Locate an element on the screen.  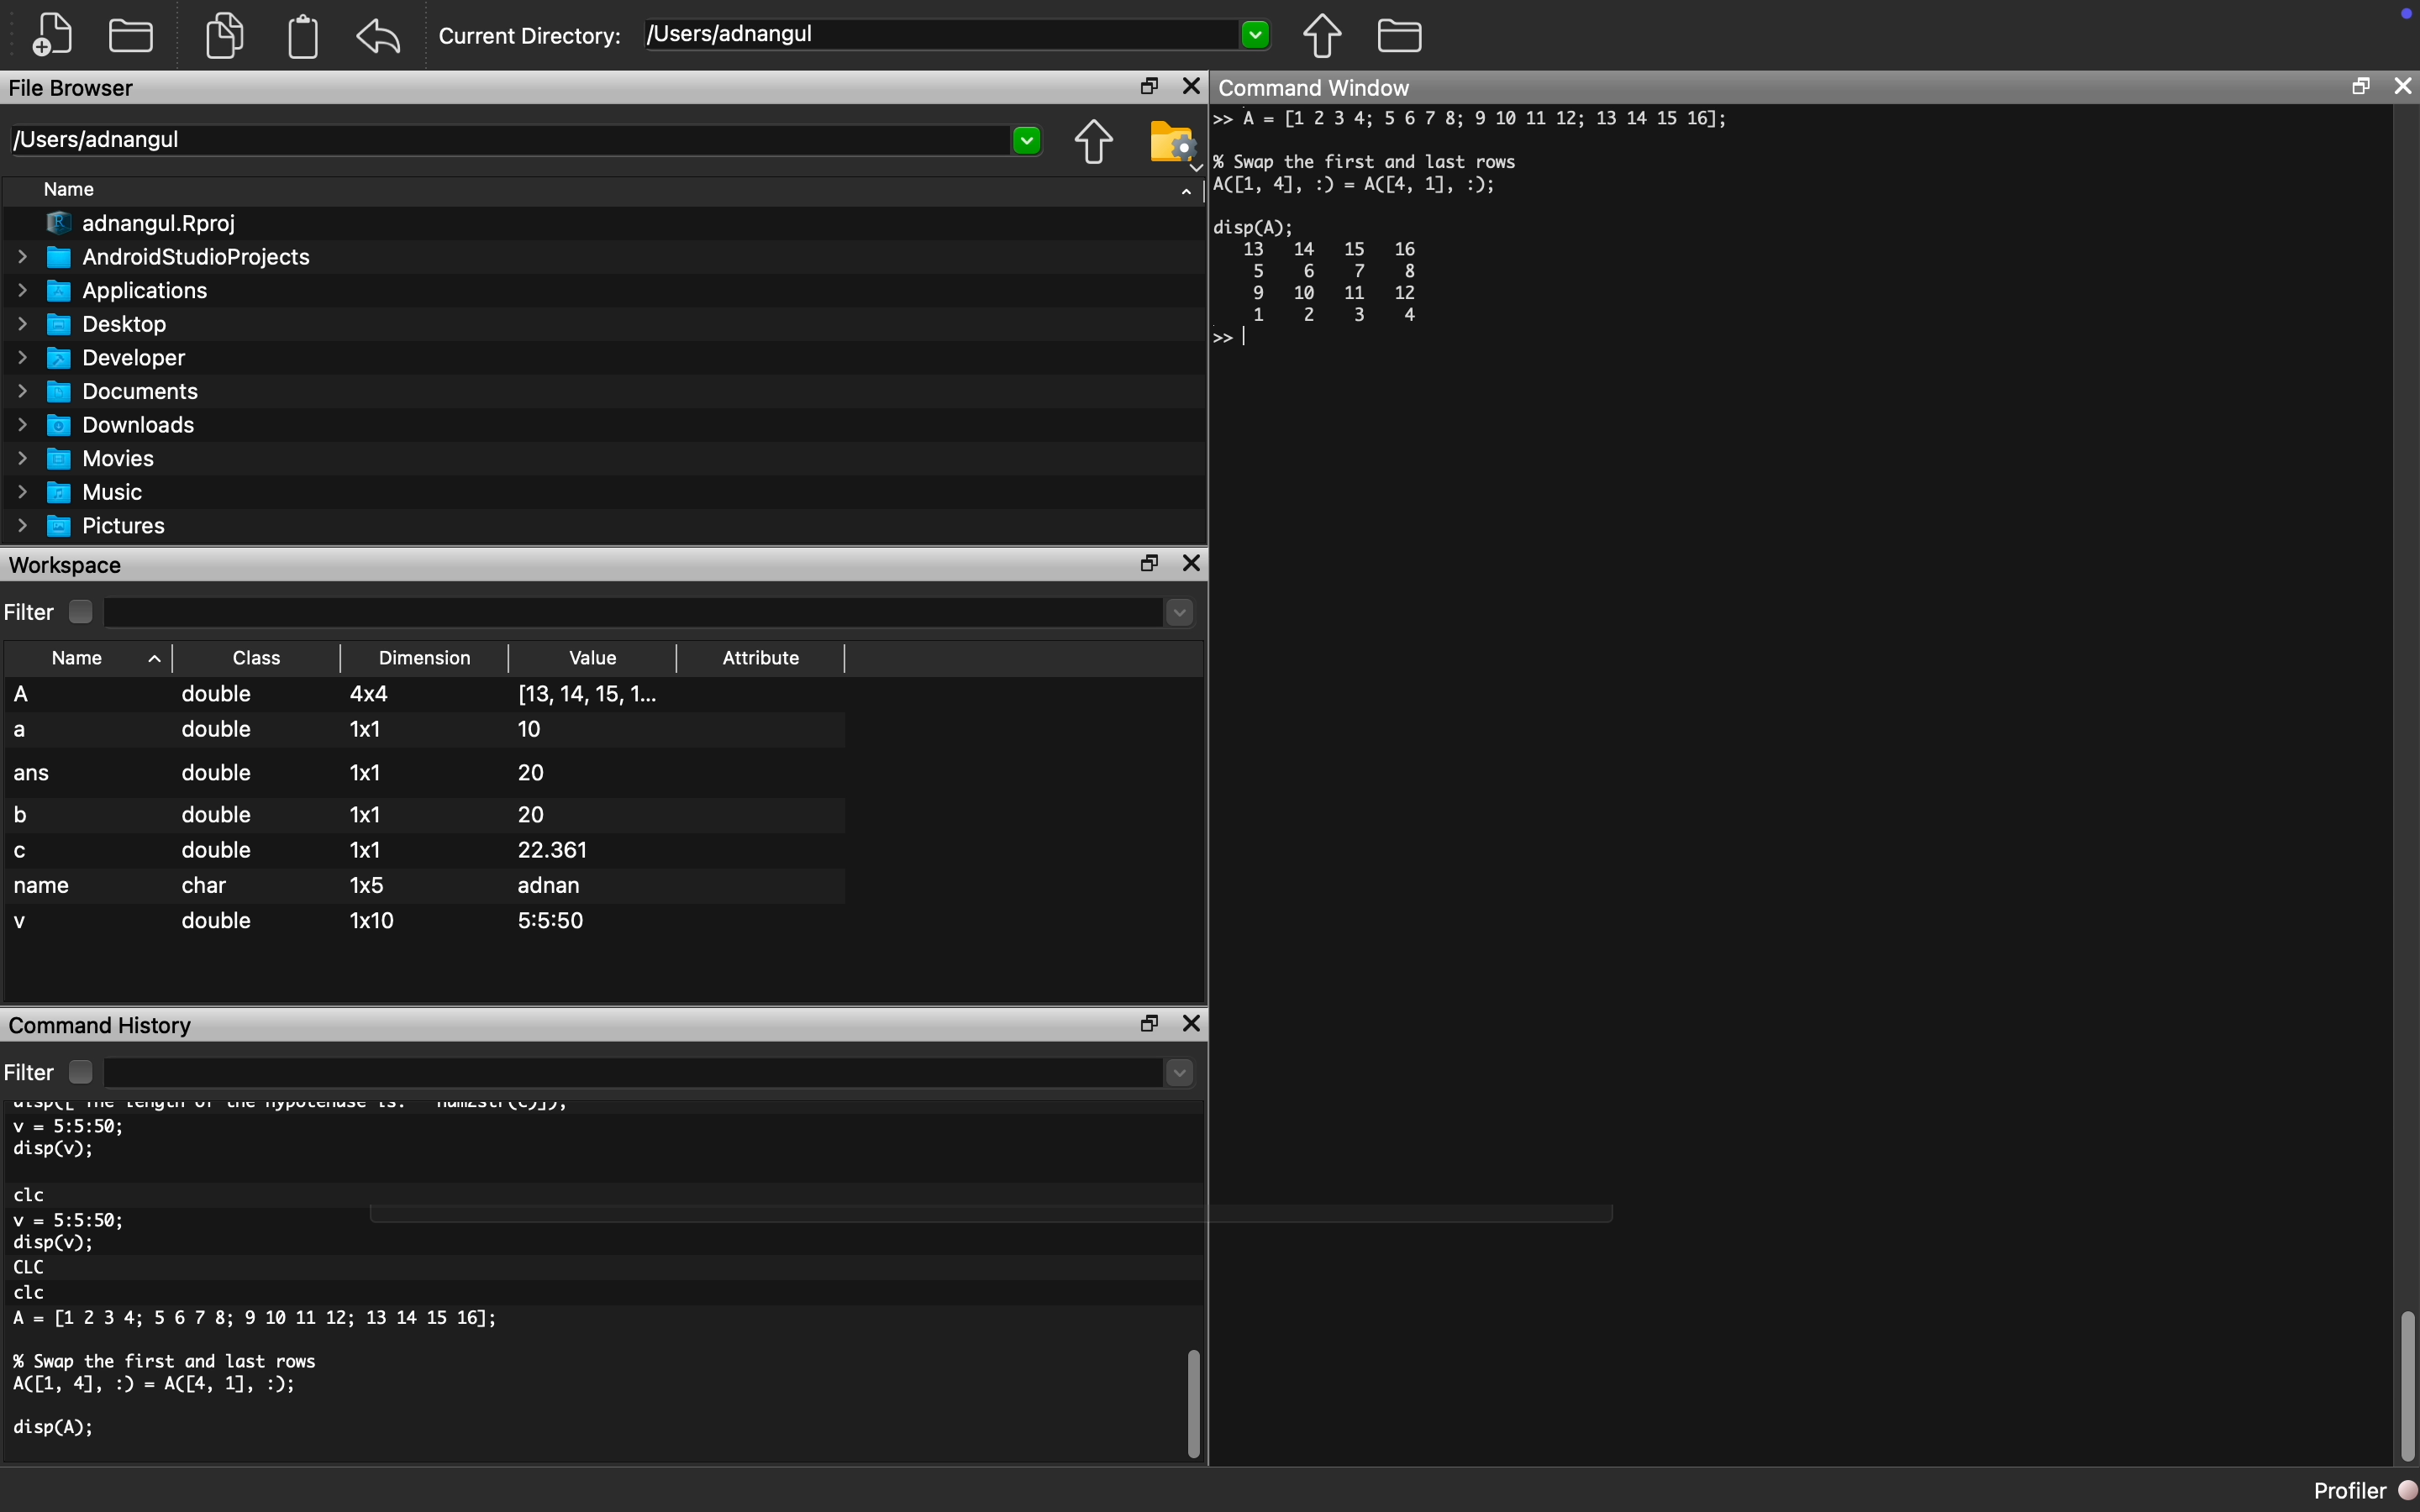
Dropdown is located at coordinates (1176, 616).